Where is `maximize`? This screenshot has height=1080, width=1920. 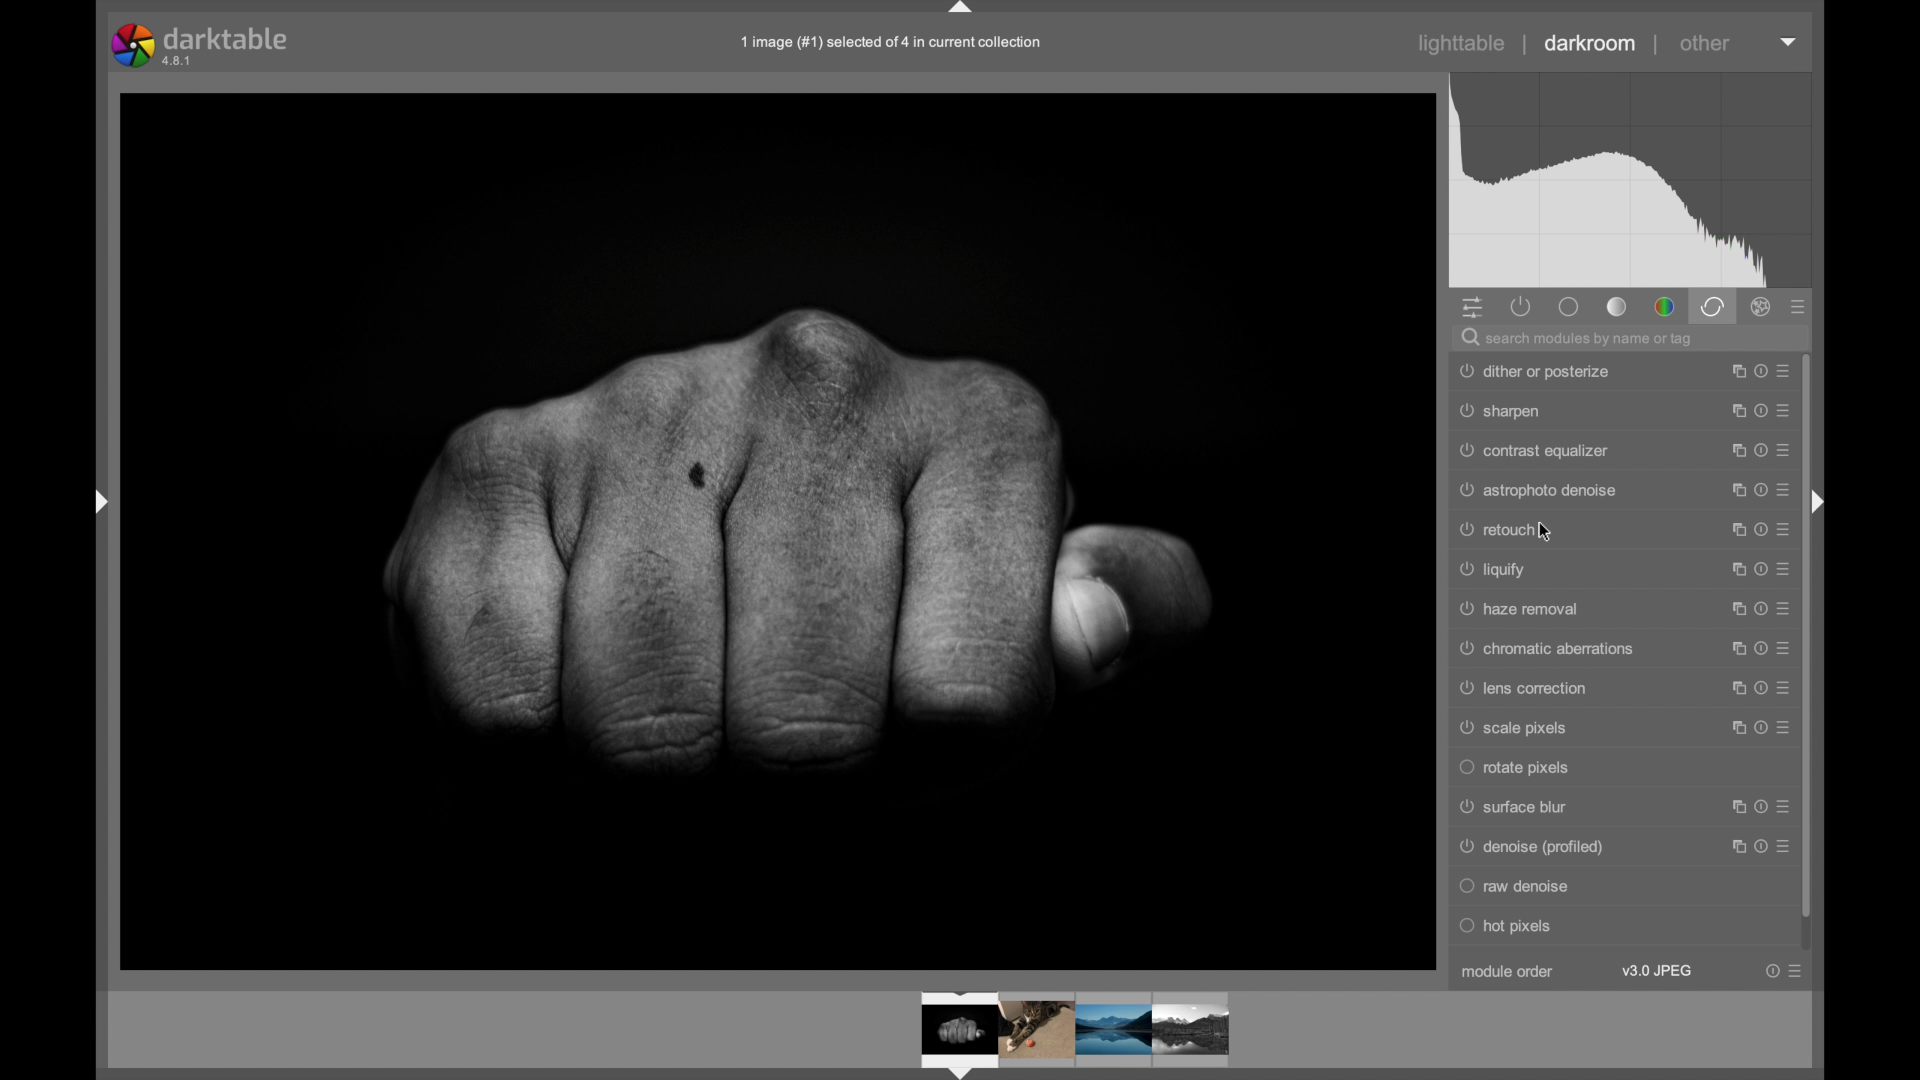 maximize is located at coordinates (1732, 649).